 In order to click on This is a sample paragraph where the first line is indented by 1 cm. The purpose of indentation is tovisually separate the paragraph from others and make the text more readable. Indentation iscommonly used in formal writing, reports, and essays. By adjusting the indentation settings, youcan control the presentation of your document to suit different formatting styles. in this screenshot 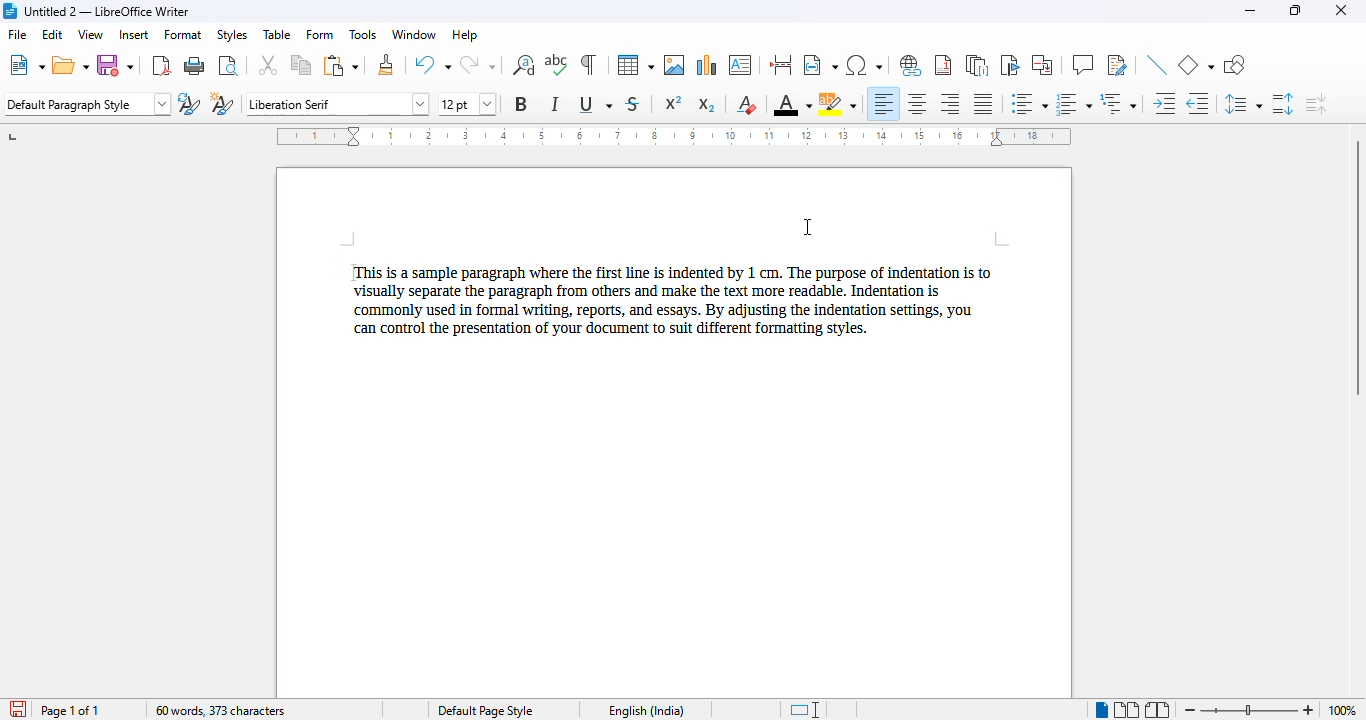, I will do `click(672, 304)`.